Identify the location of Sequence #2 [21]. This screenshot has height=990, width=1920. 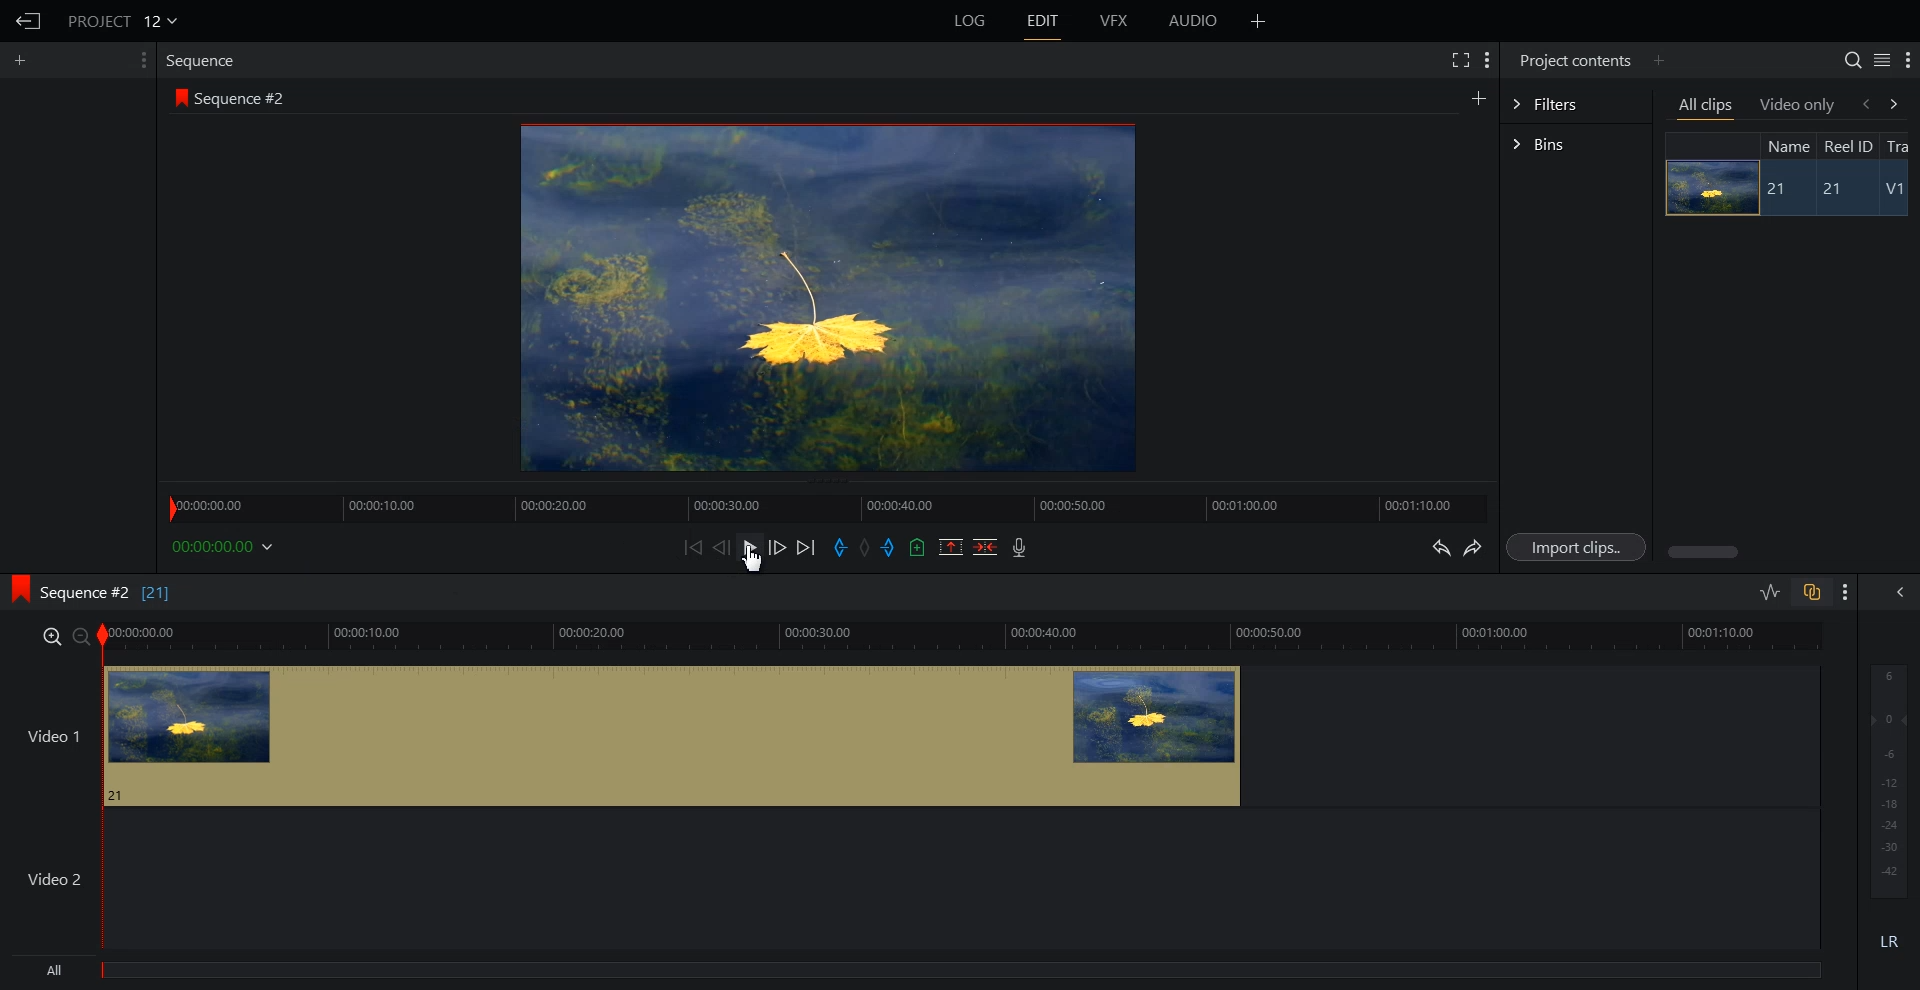
(107, 593).